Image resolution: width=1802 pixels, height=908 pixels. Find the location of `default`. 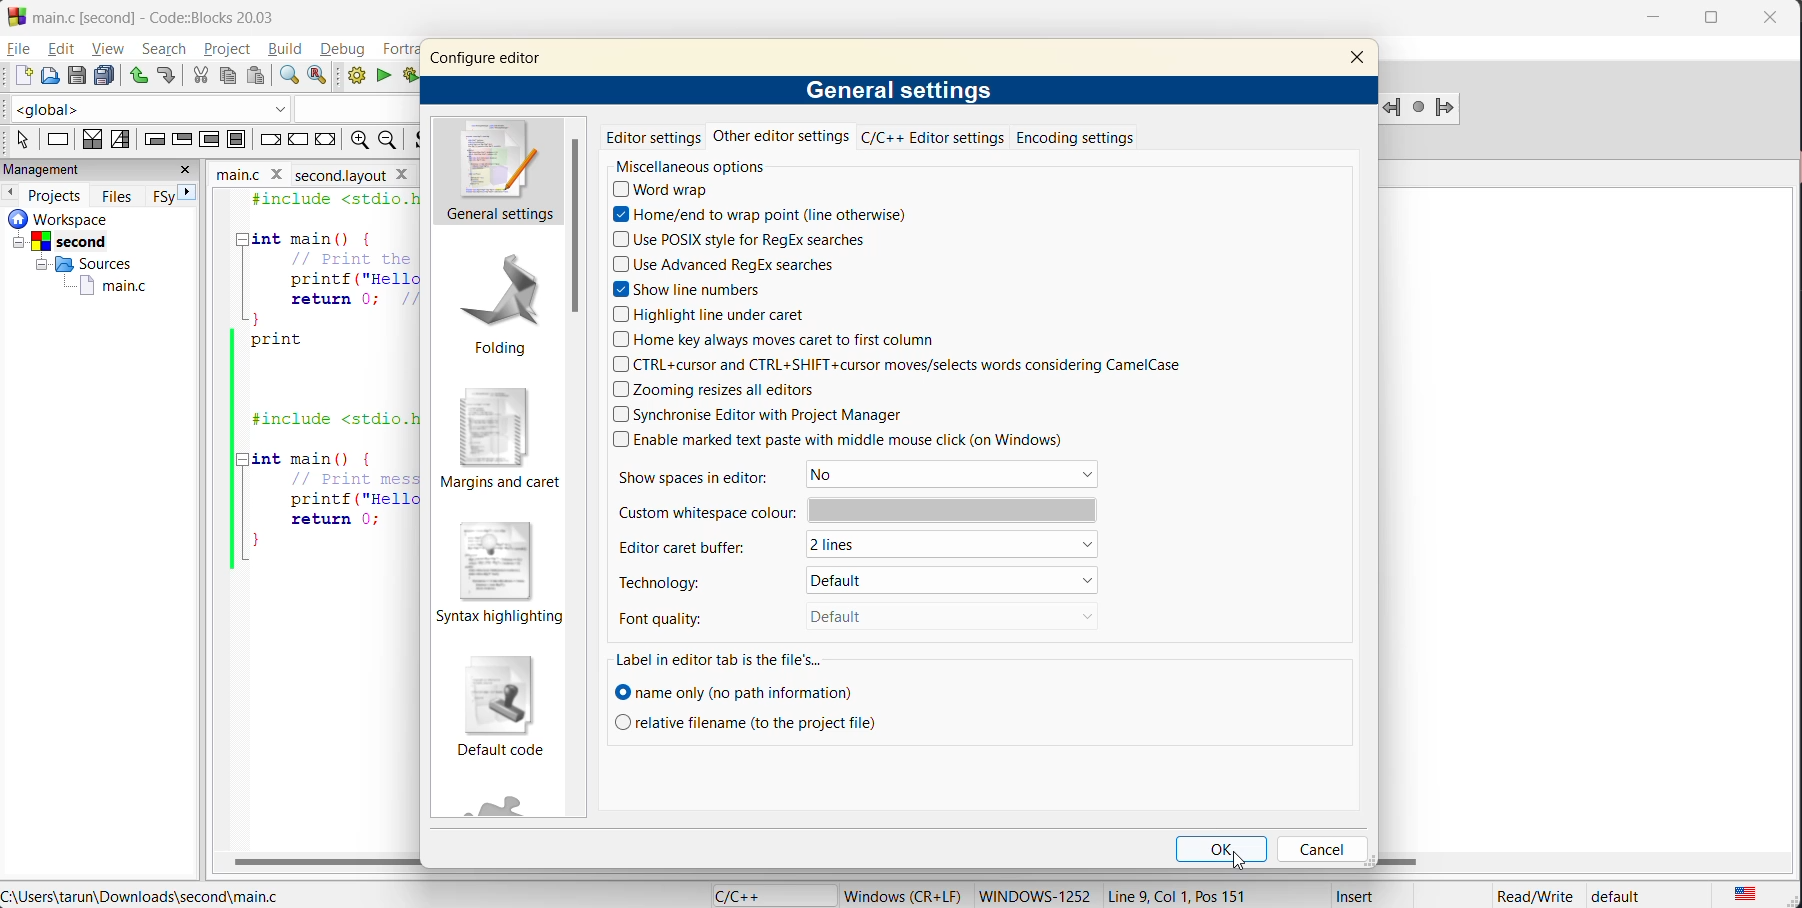

default is located at coordinates (948, 582).